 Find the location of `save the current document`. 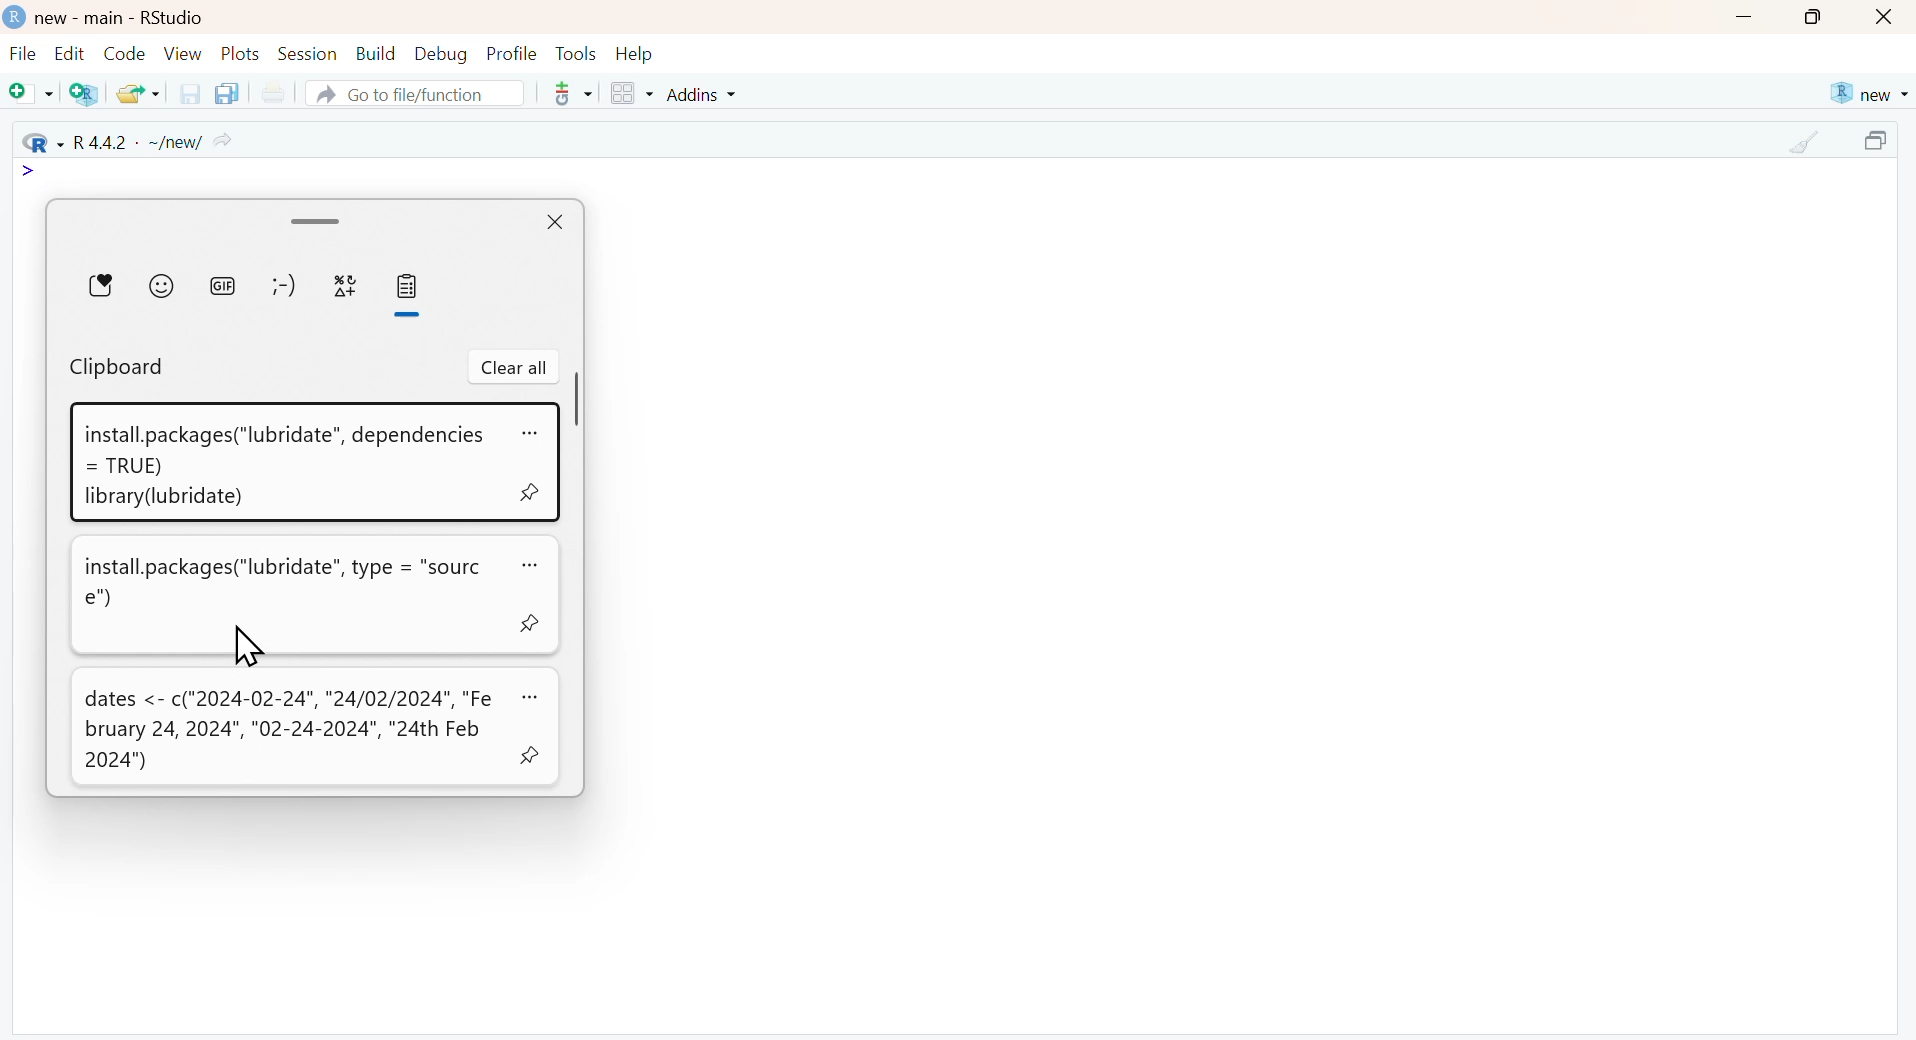

save the current document is located at coordinates (187, 93).